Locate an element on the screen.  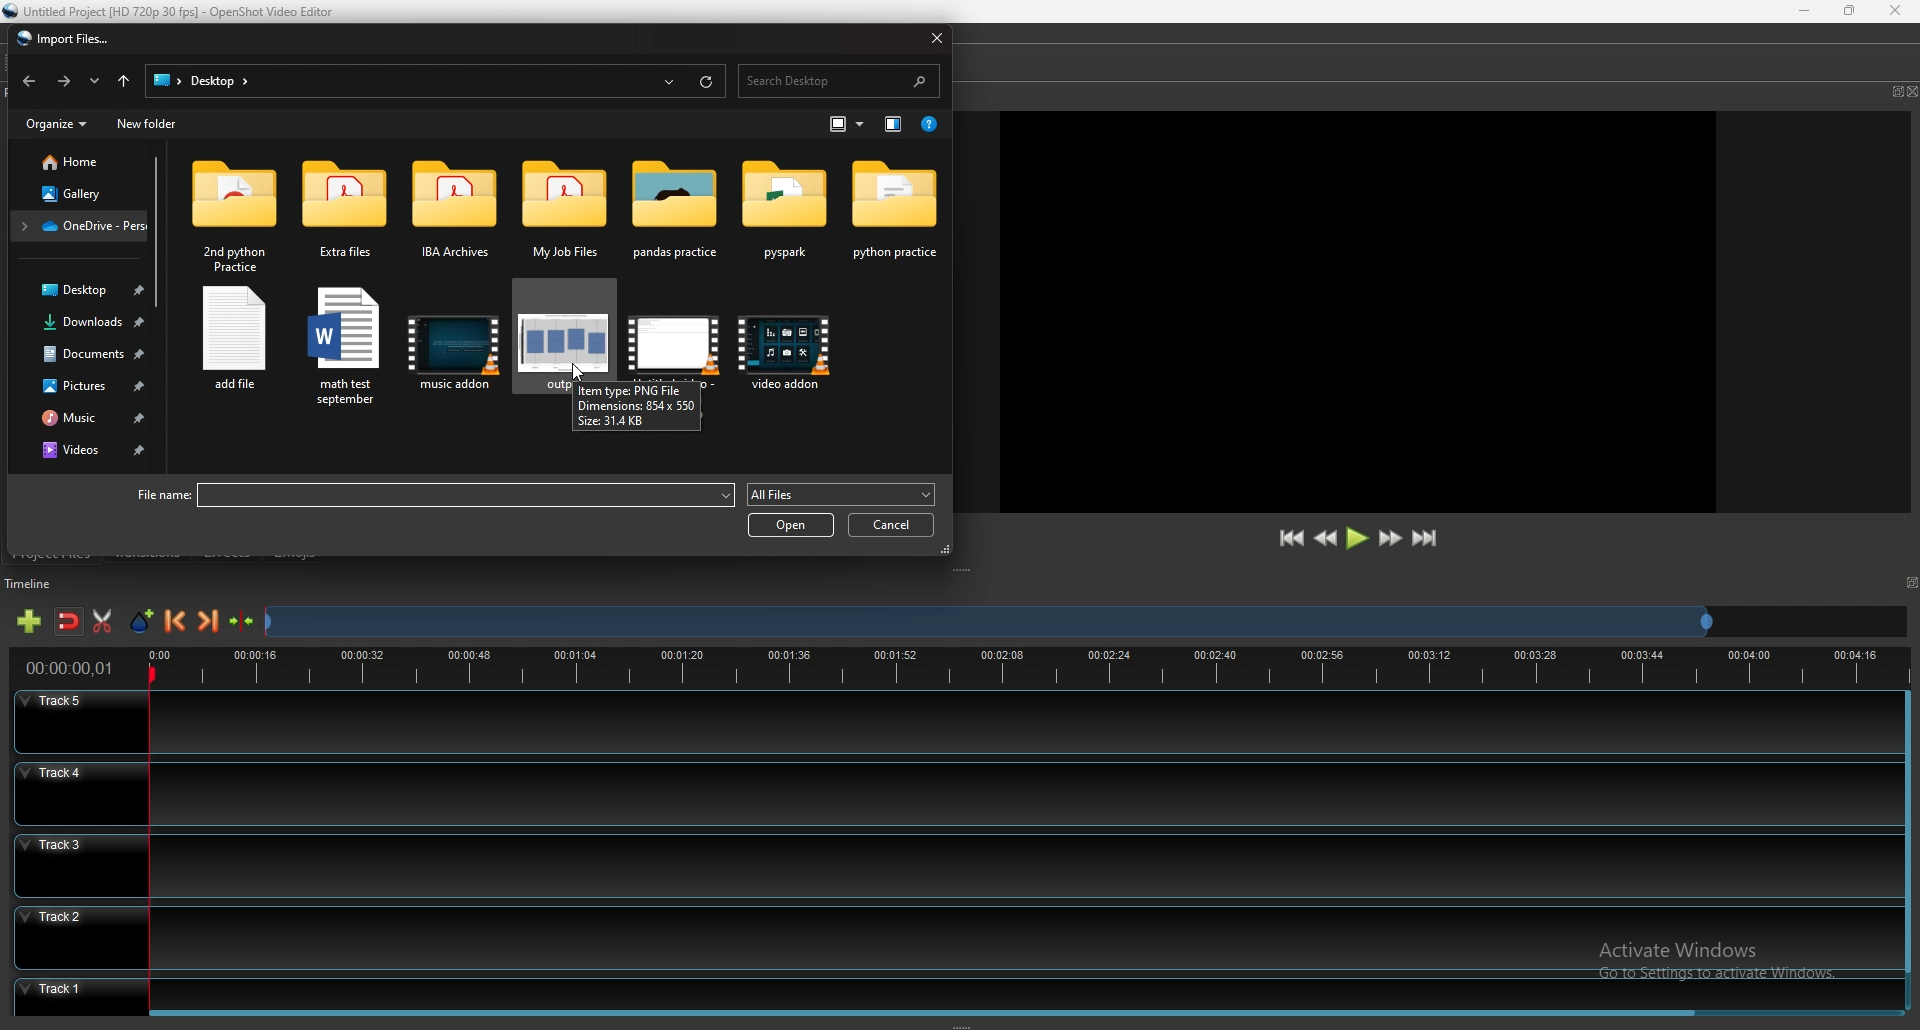
track 3 is located at coordinates (949, 863).